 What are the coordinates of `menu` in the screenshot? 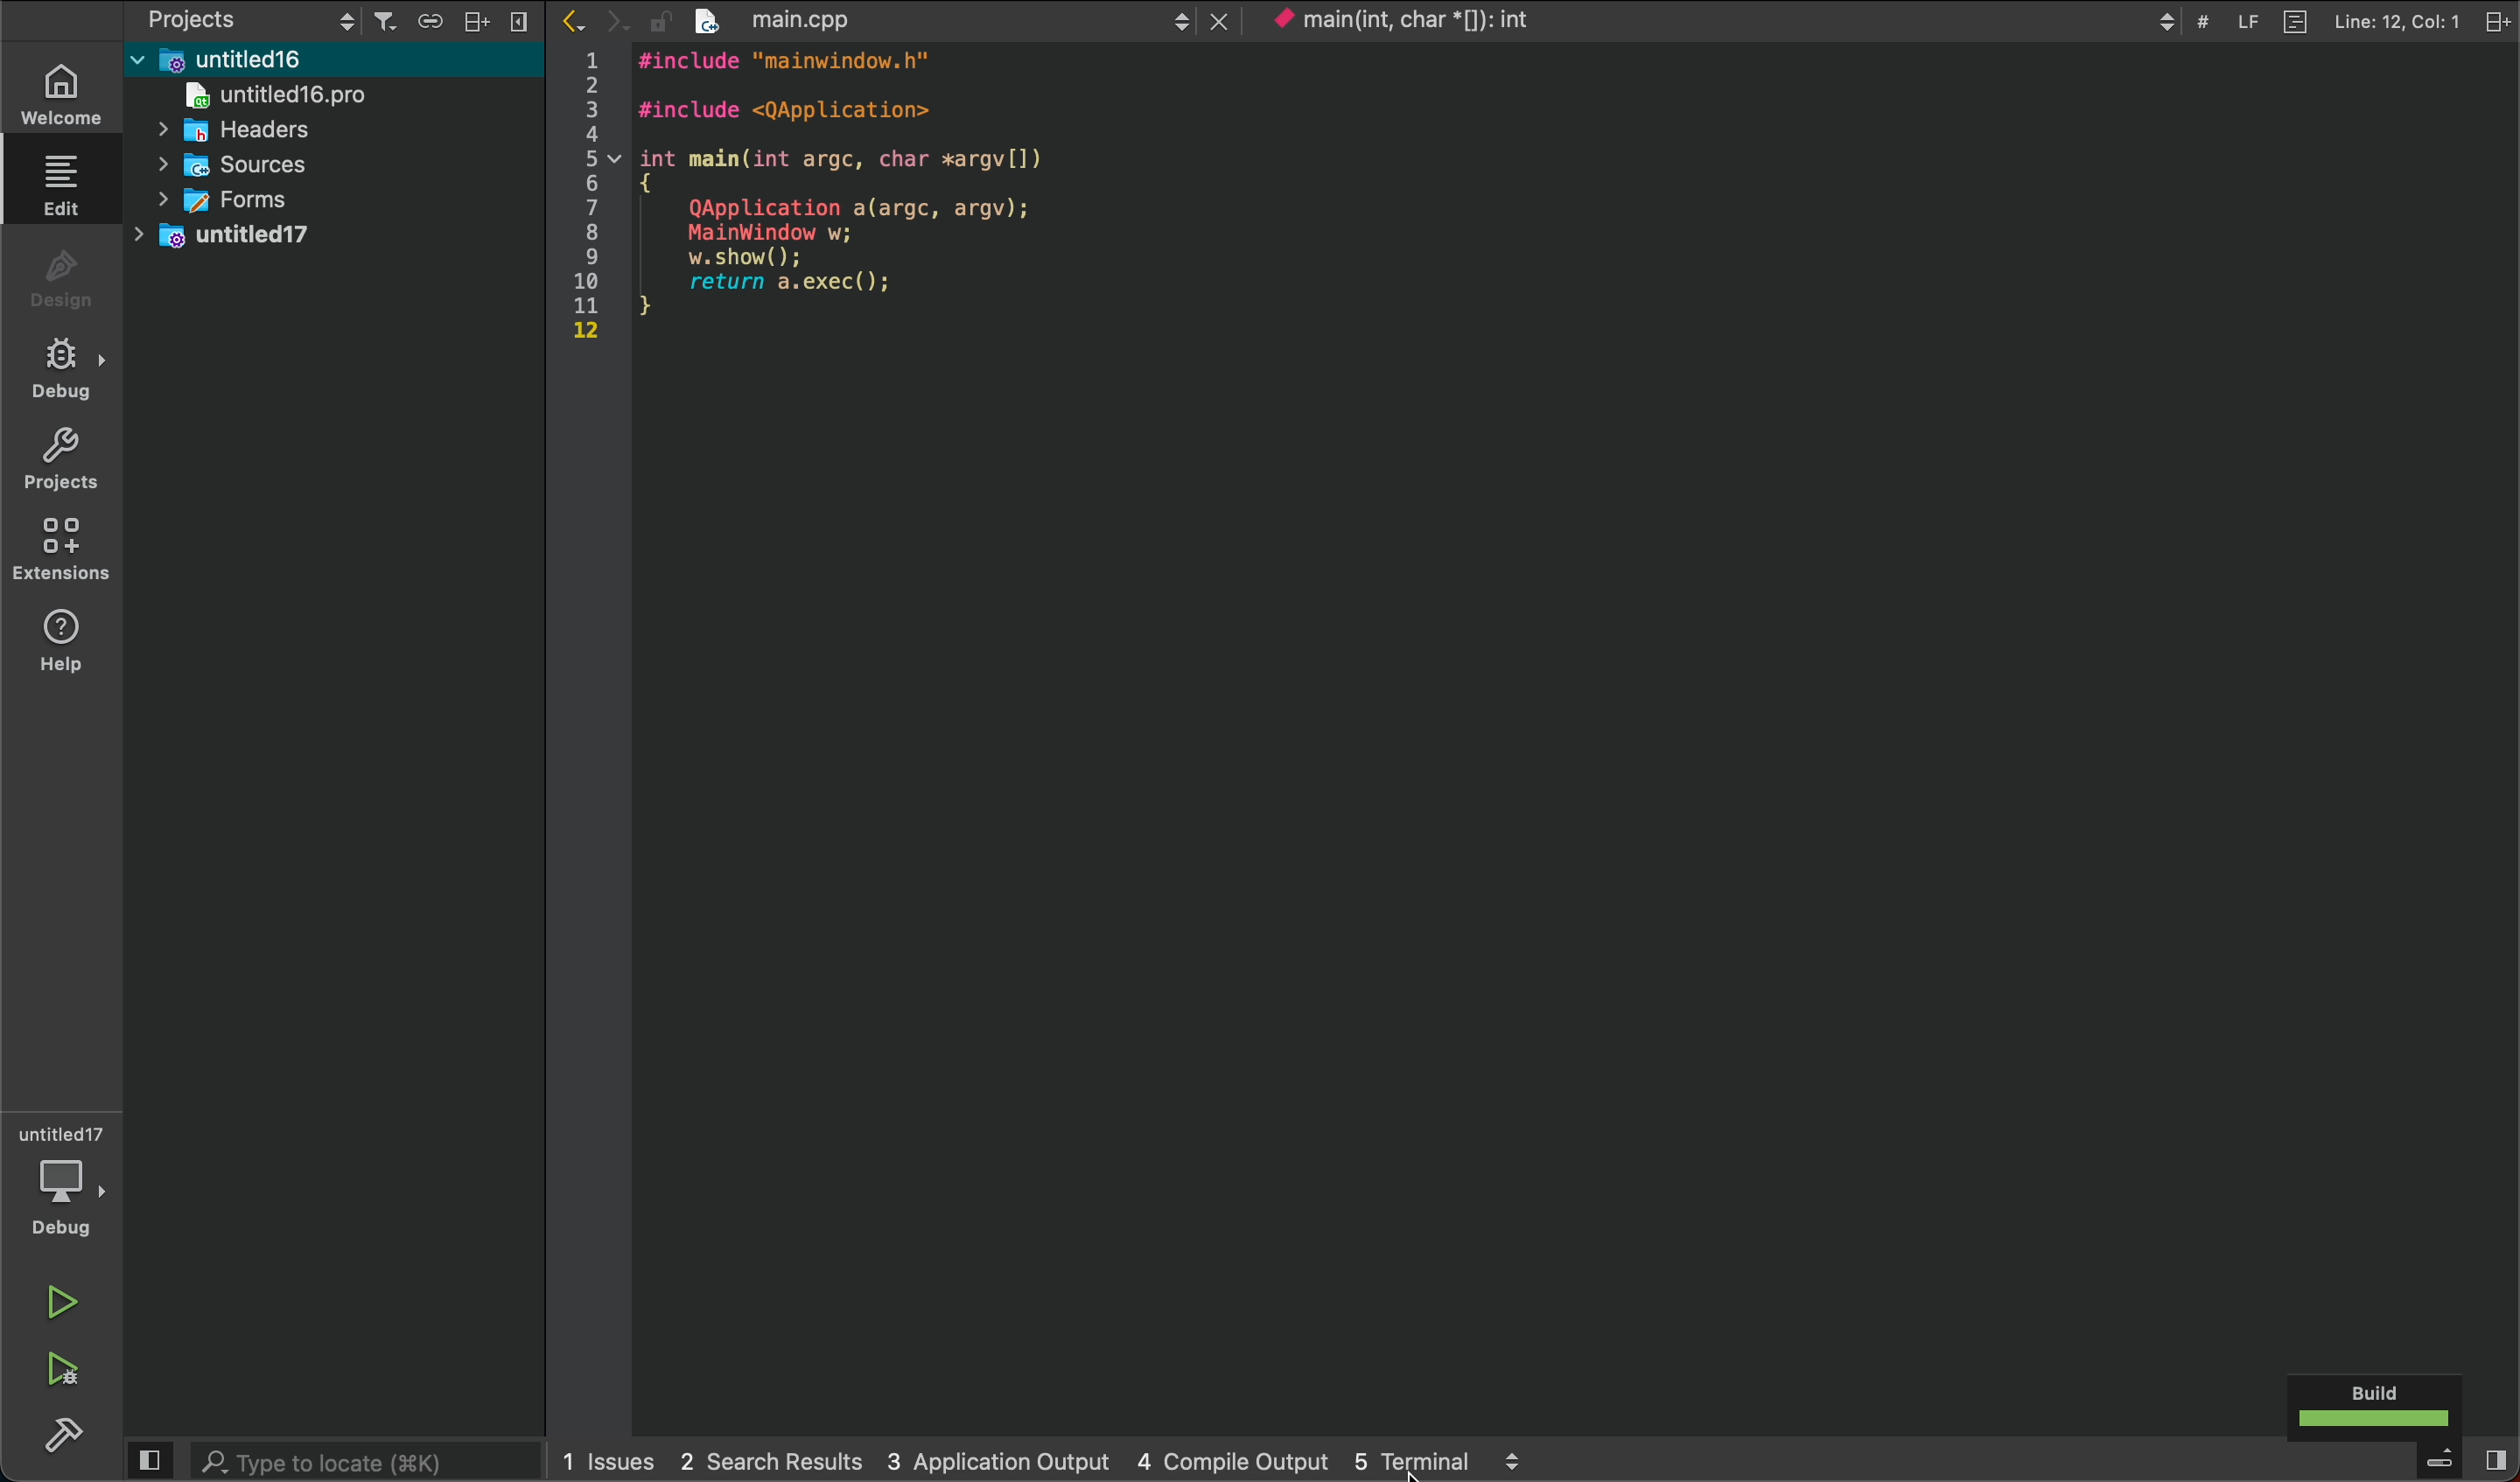 It's located at (2440, 1462).